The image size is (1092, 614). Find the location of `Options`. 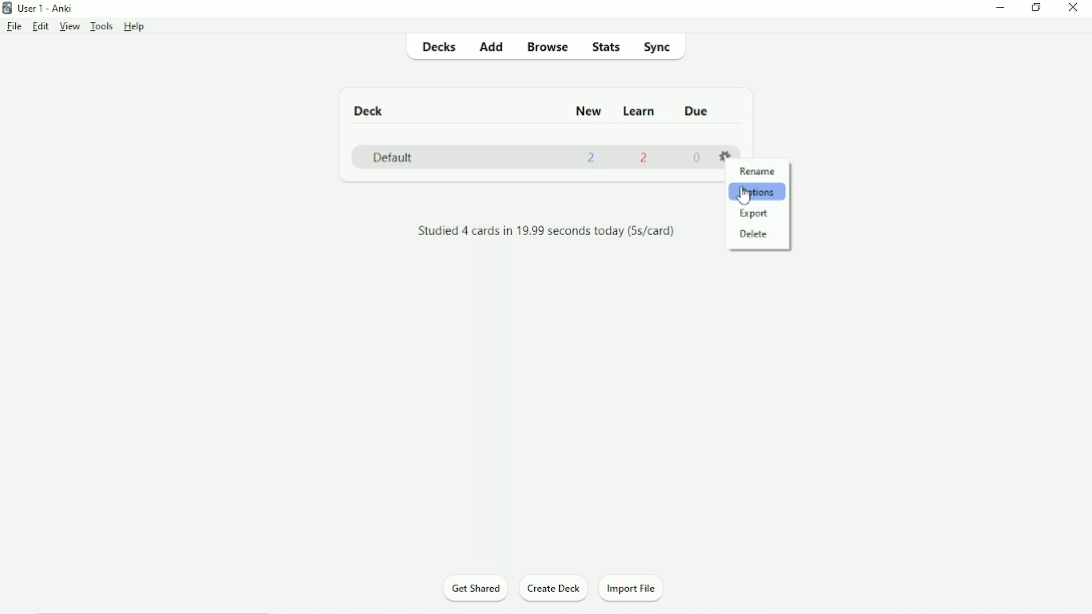

Options is located at coordinates (758, 192).